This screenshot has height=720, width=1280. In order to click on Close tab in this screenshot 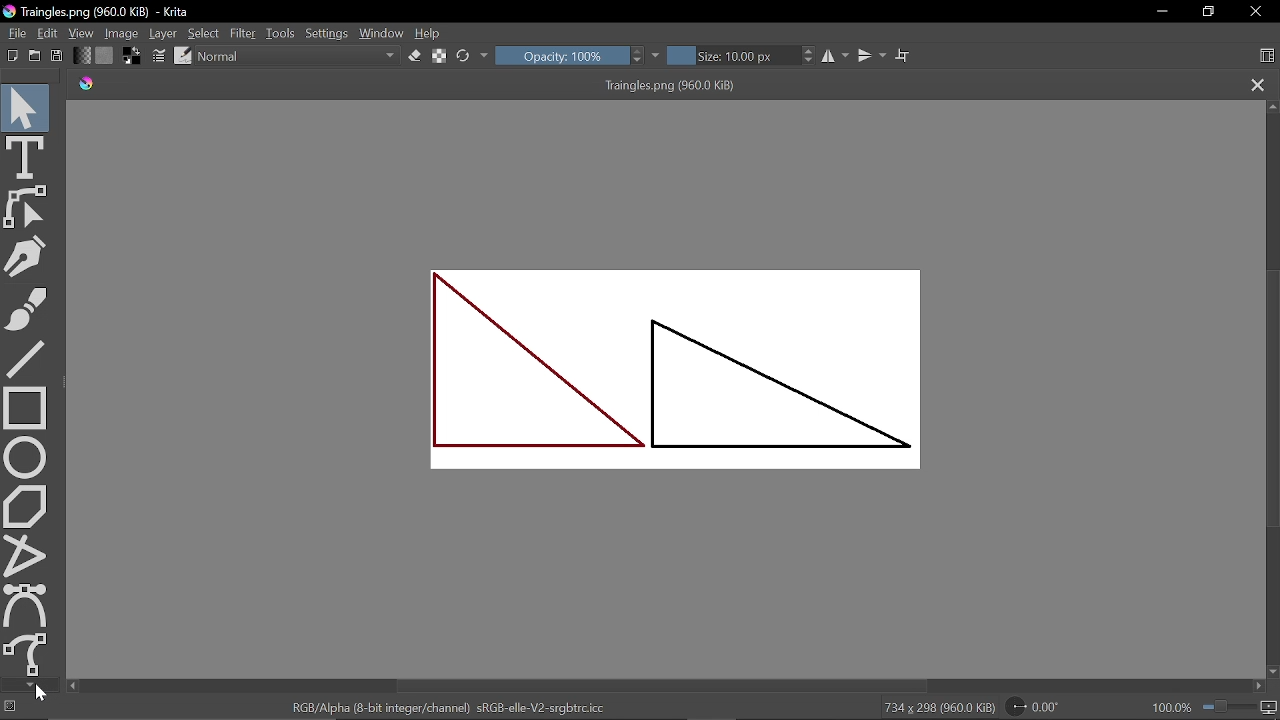, I will do `click(1258, 86)`.